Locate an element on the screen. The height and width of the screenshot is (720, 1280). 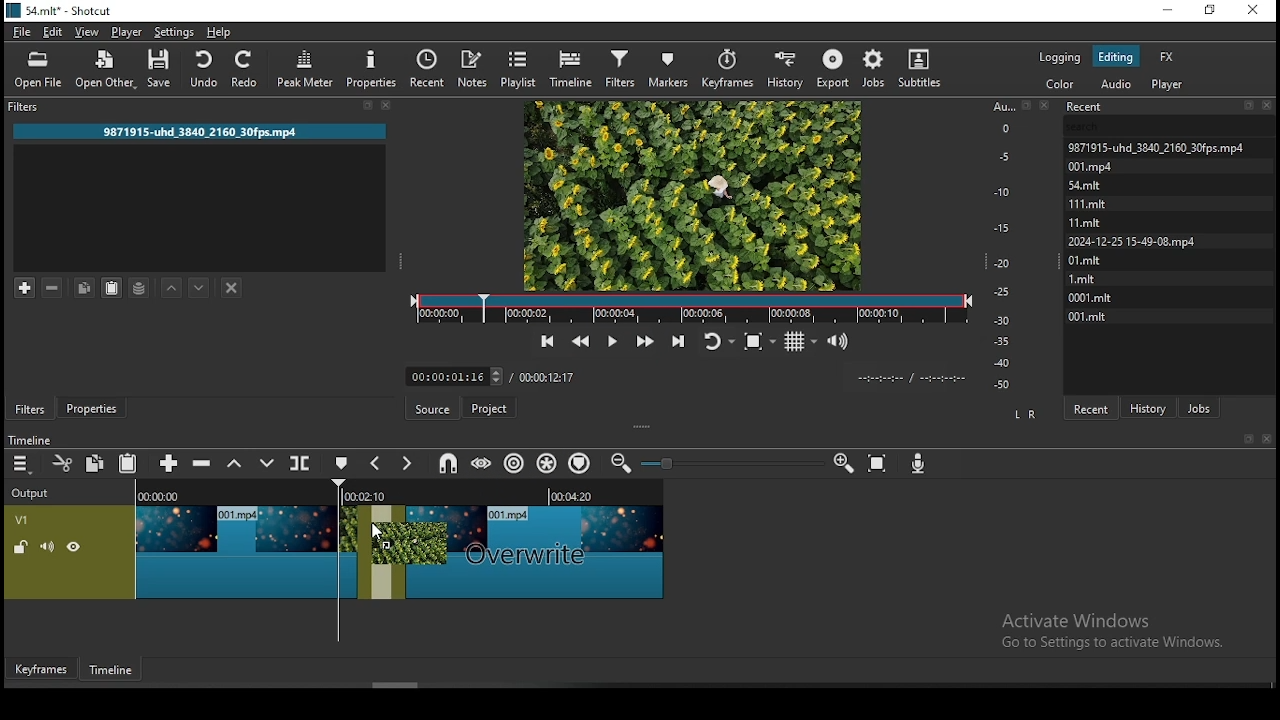
history is located at coordinates (786, 69).